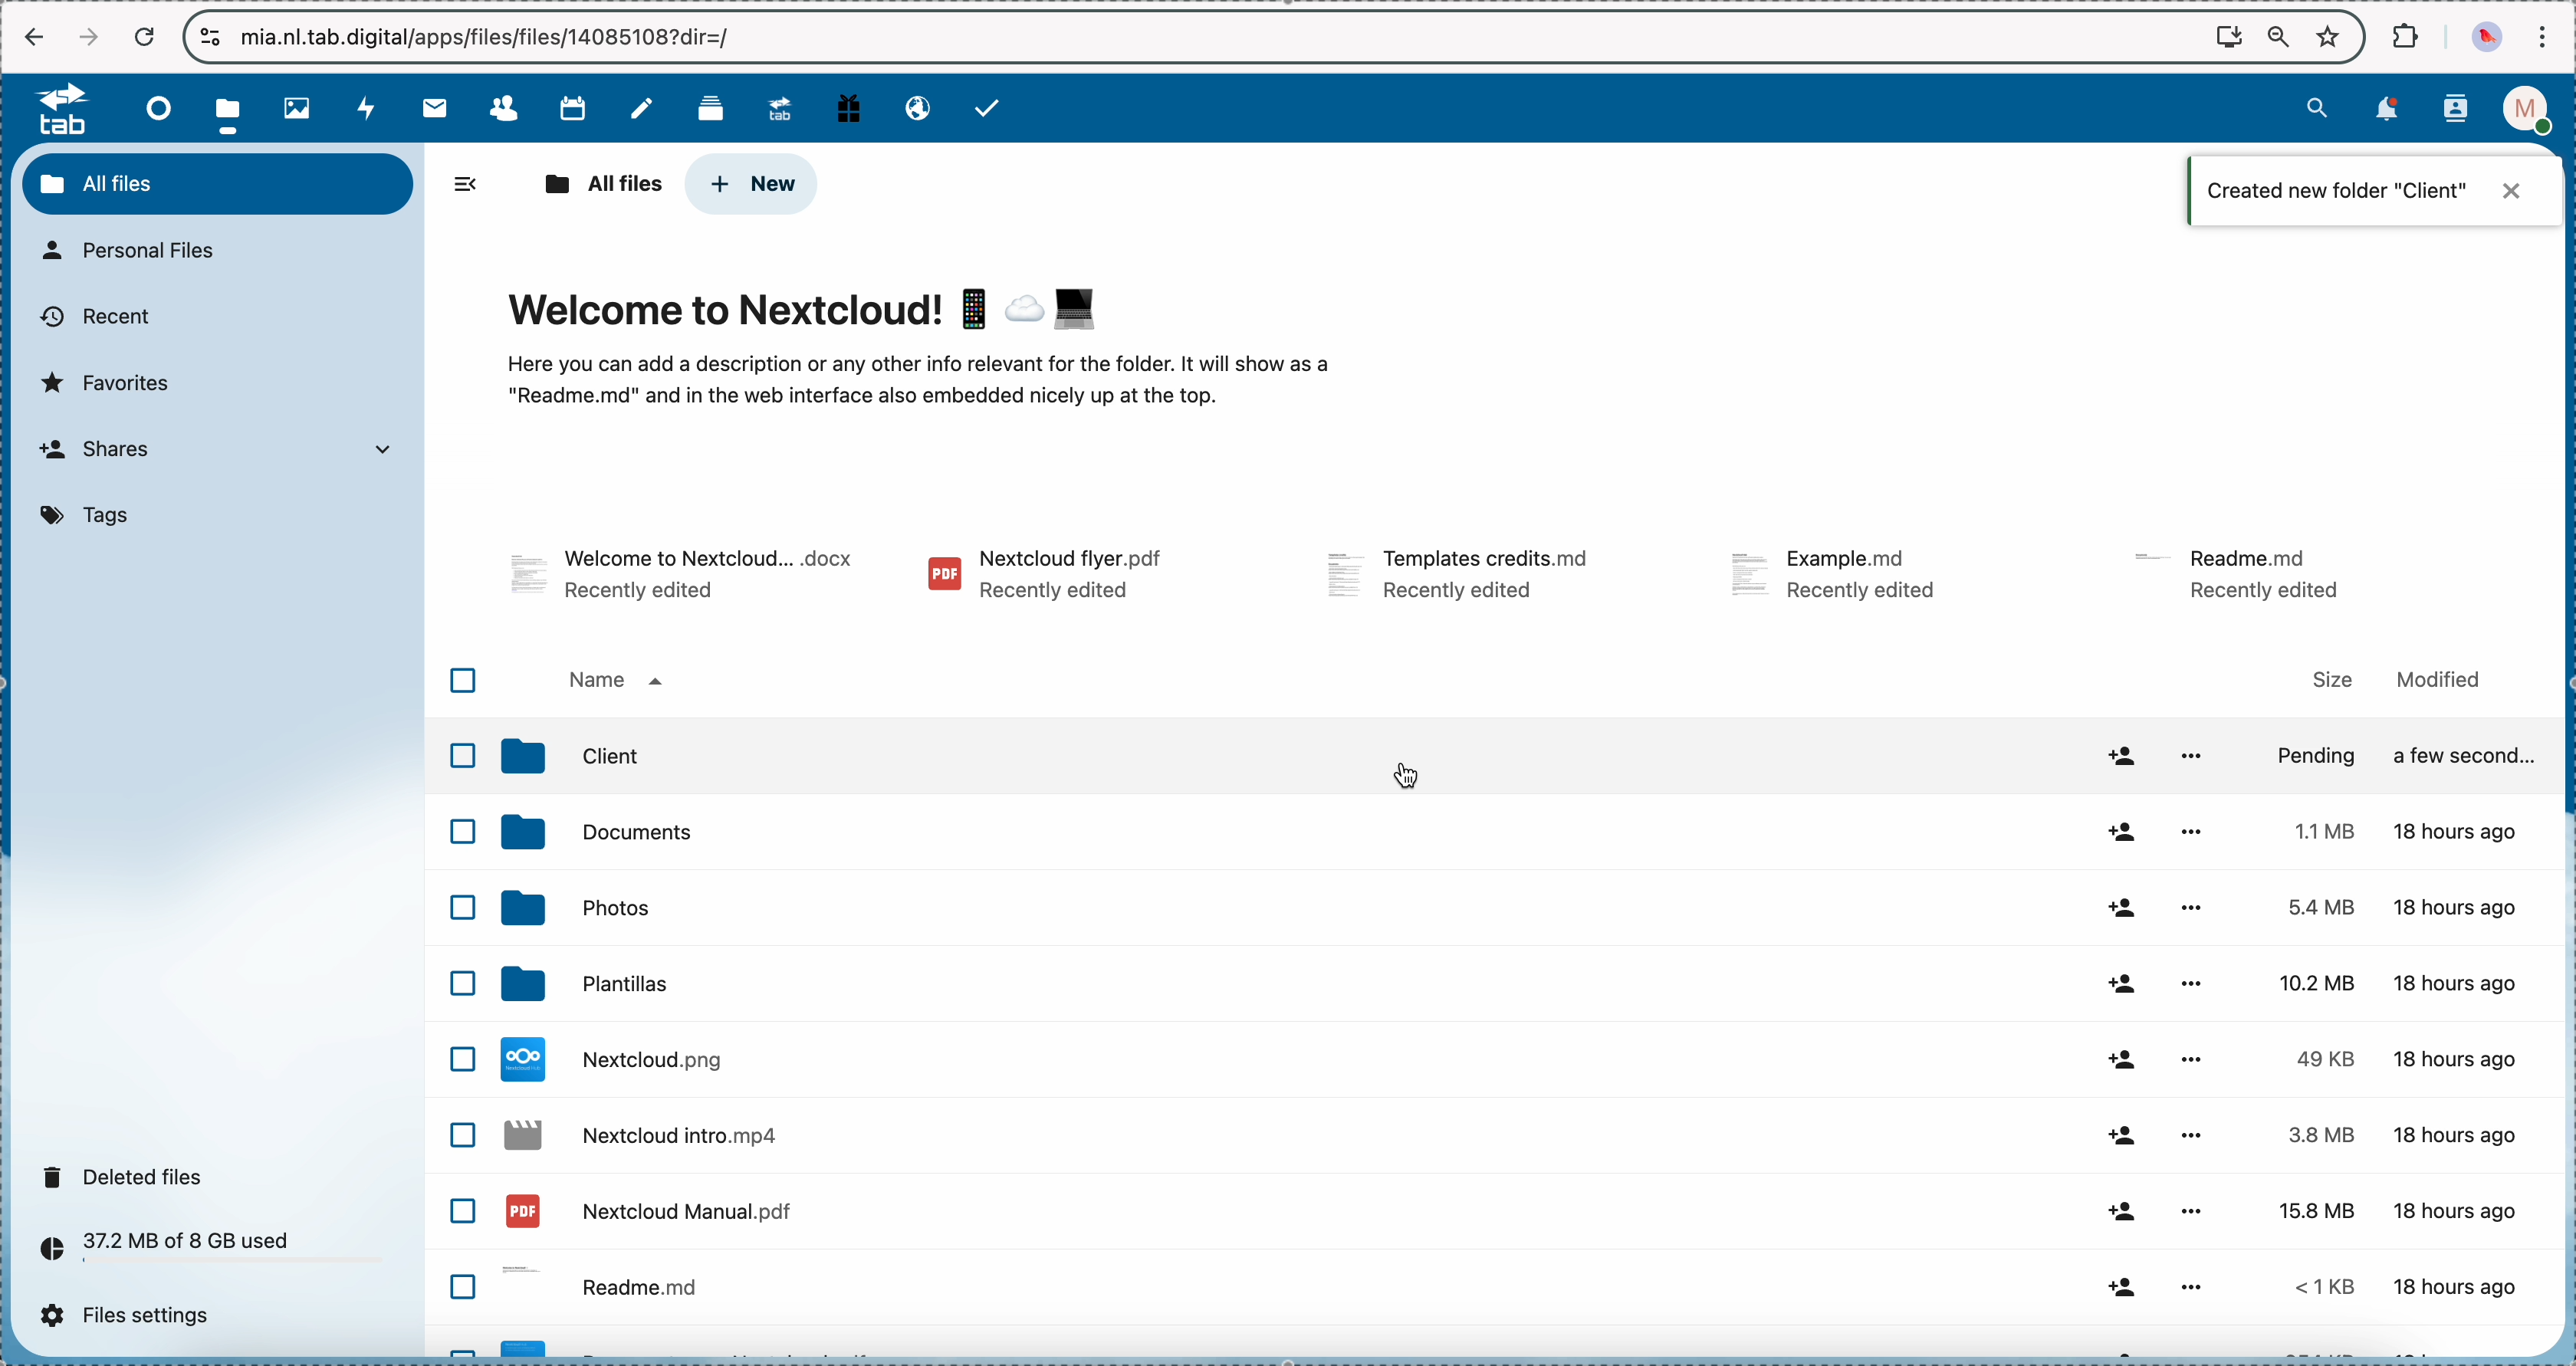 This screenshot has width=2576, height=1366. I want to click on file, so click(1472, 575).